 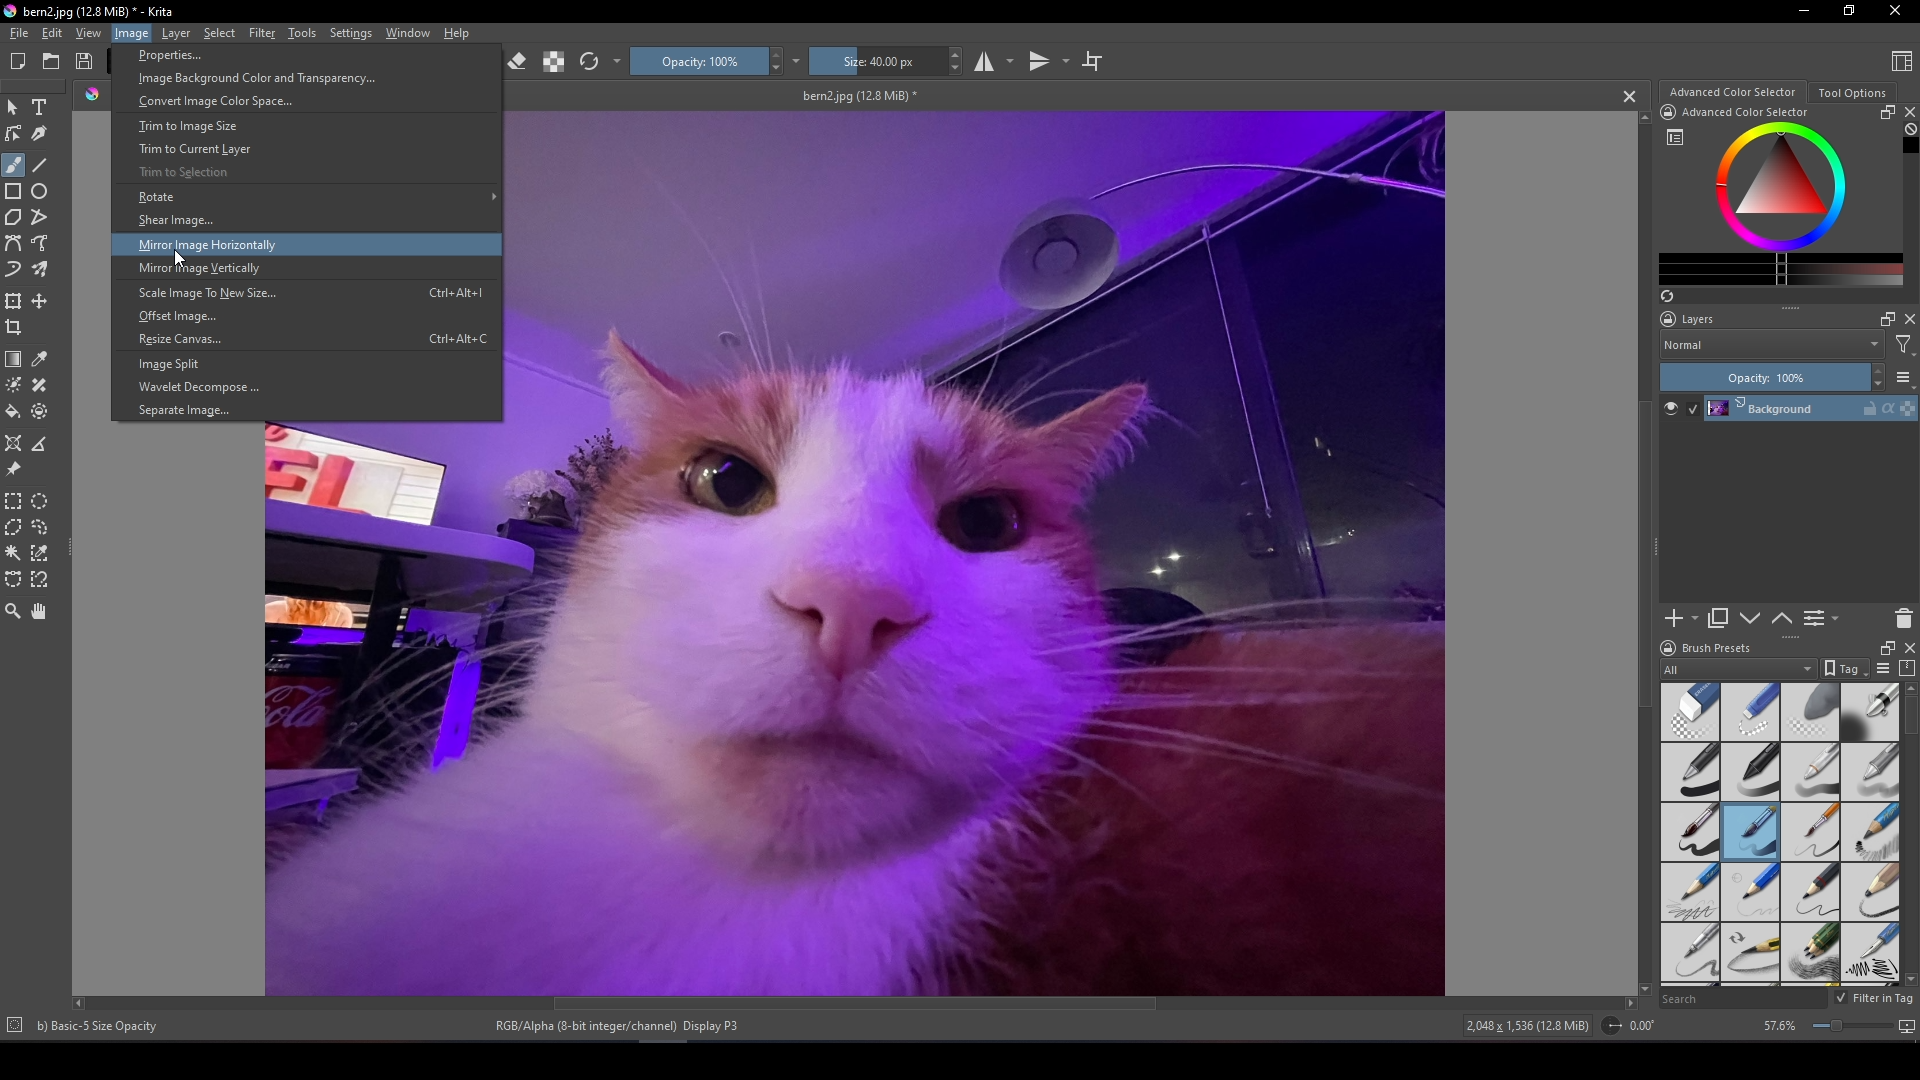 I want to click on Move a layer, so click(x=39, y=301).